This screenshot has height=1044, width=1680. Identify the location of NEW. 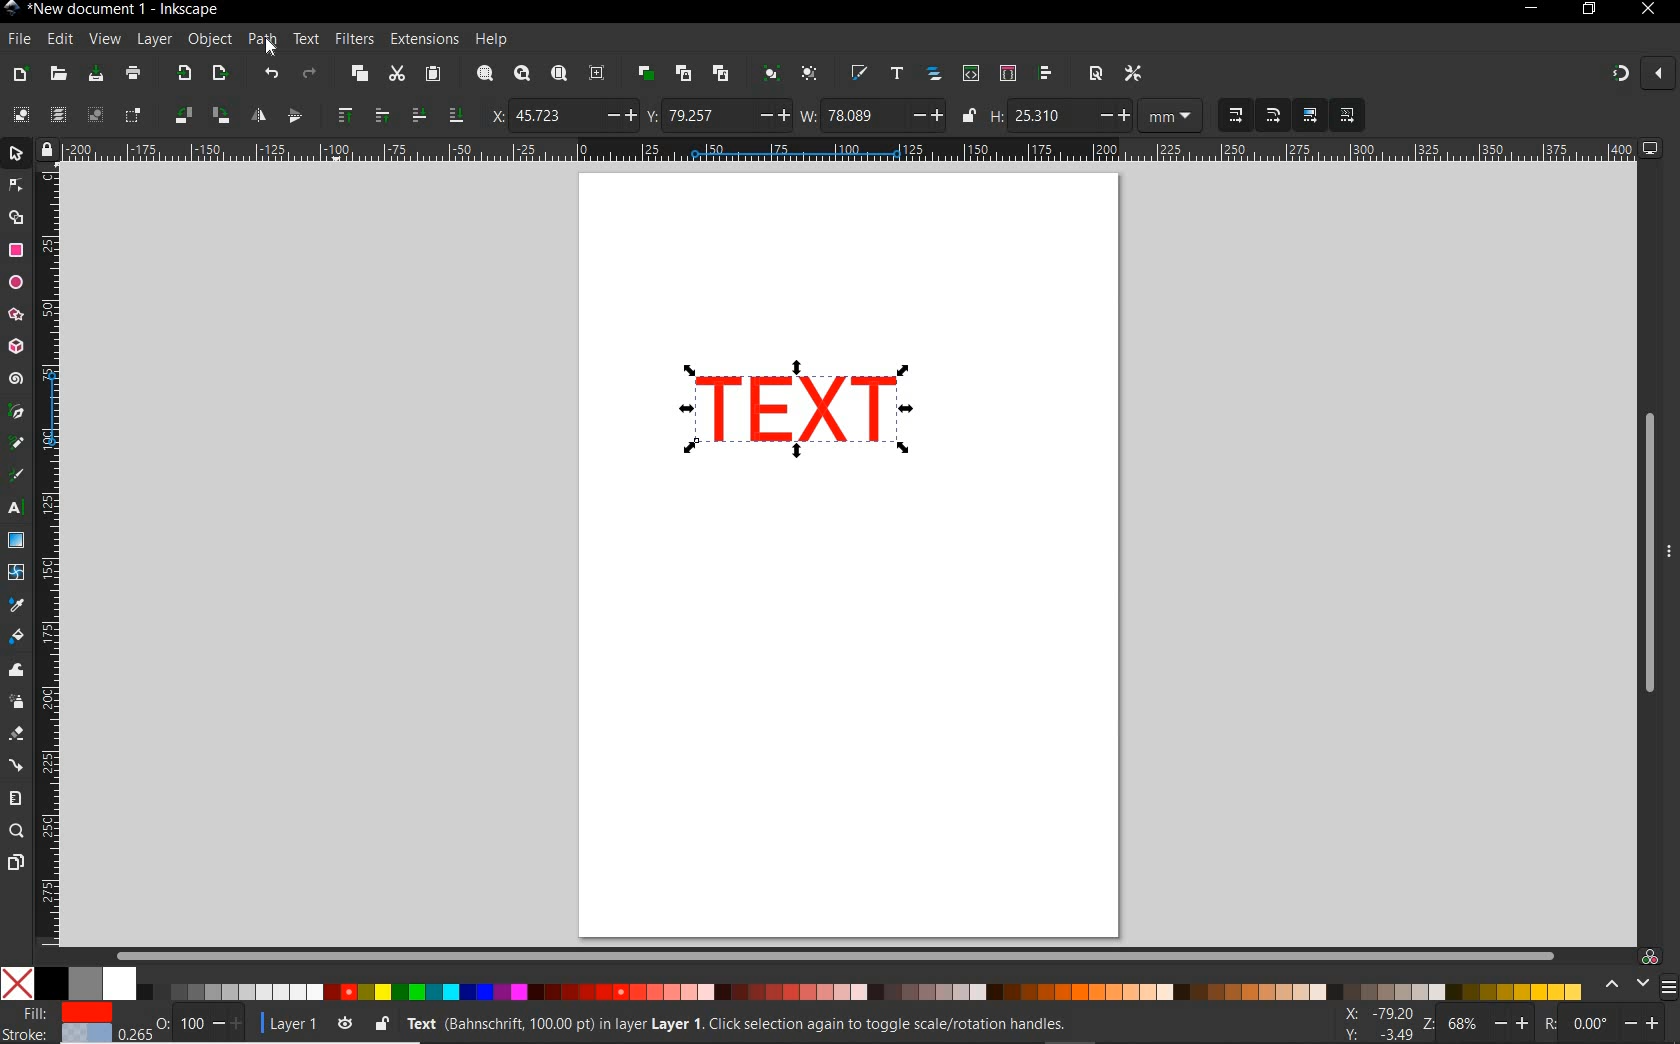
(19, 75).